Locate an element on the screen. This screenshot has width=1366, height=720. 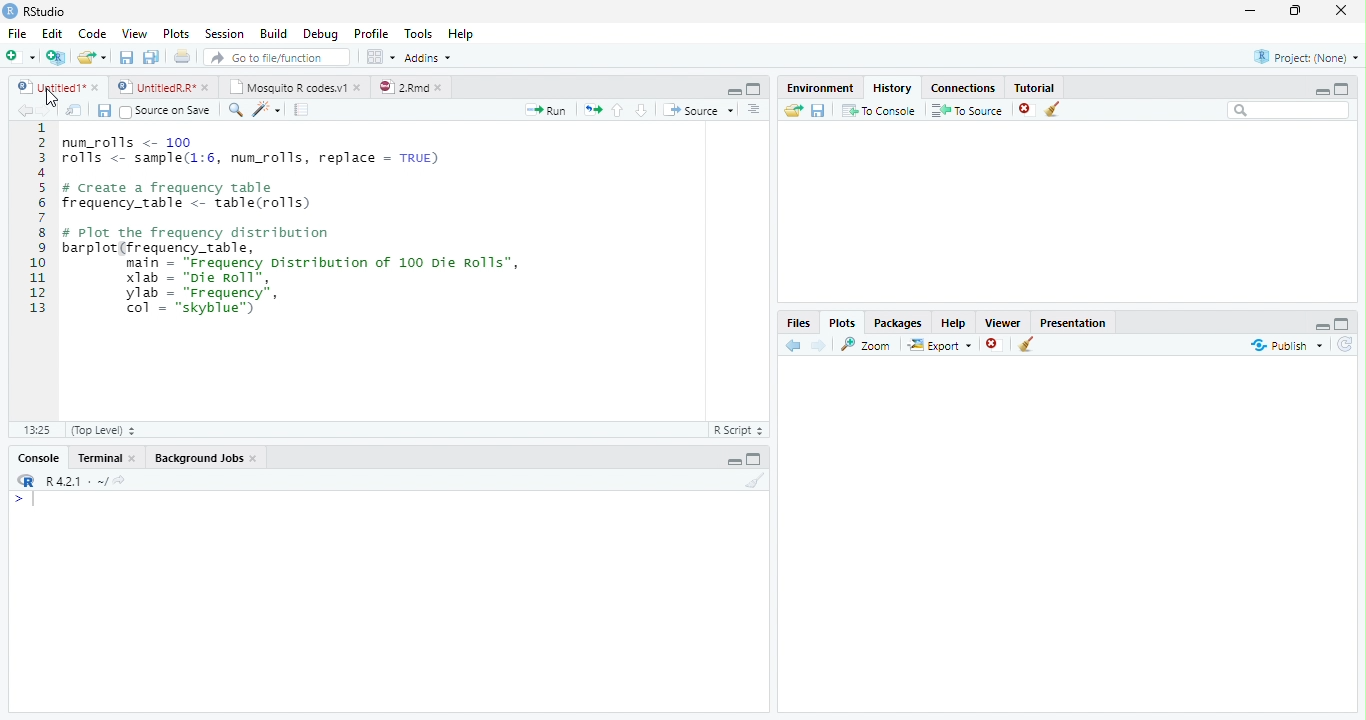
Show in new window is located at coordinates (76, 110).